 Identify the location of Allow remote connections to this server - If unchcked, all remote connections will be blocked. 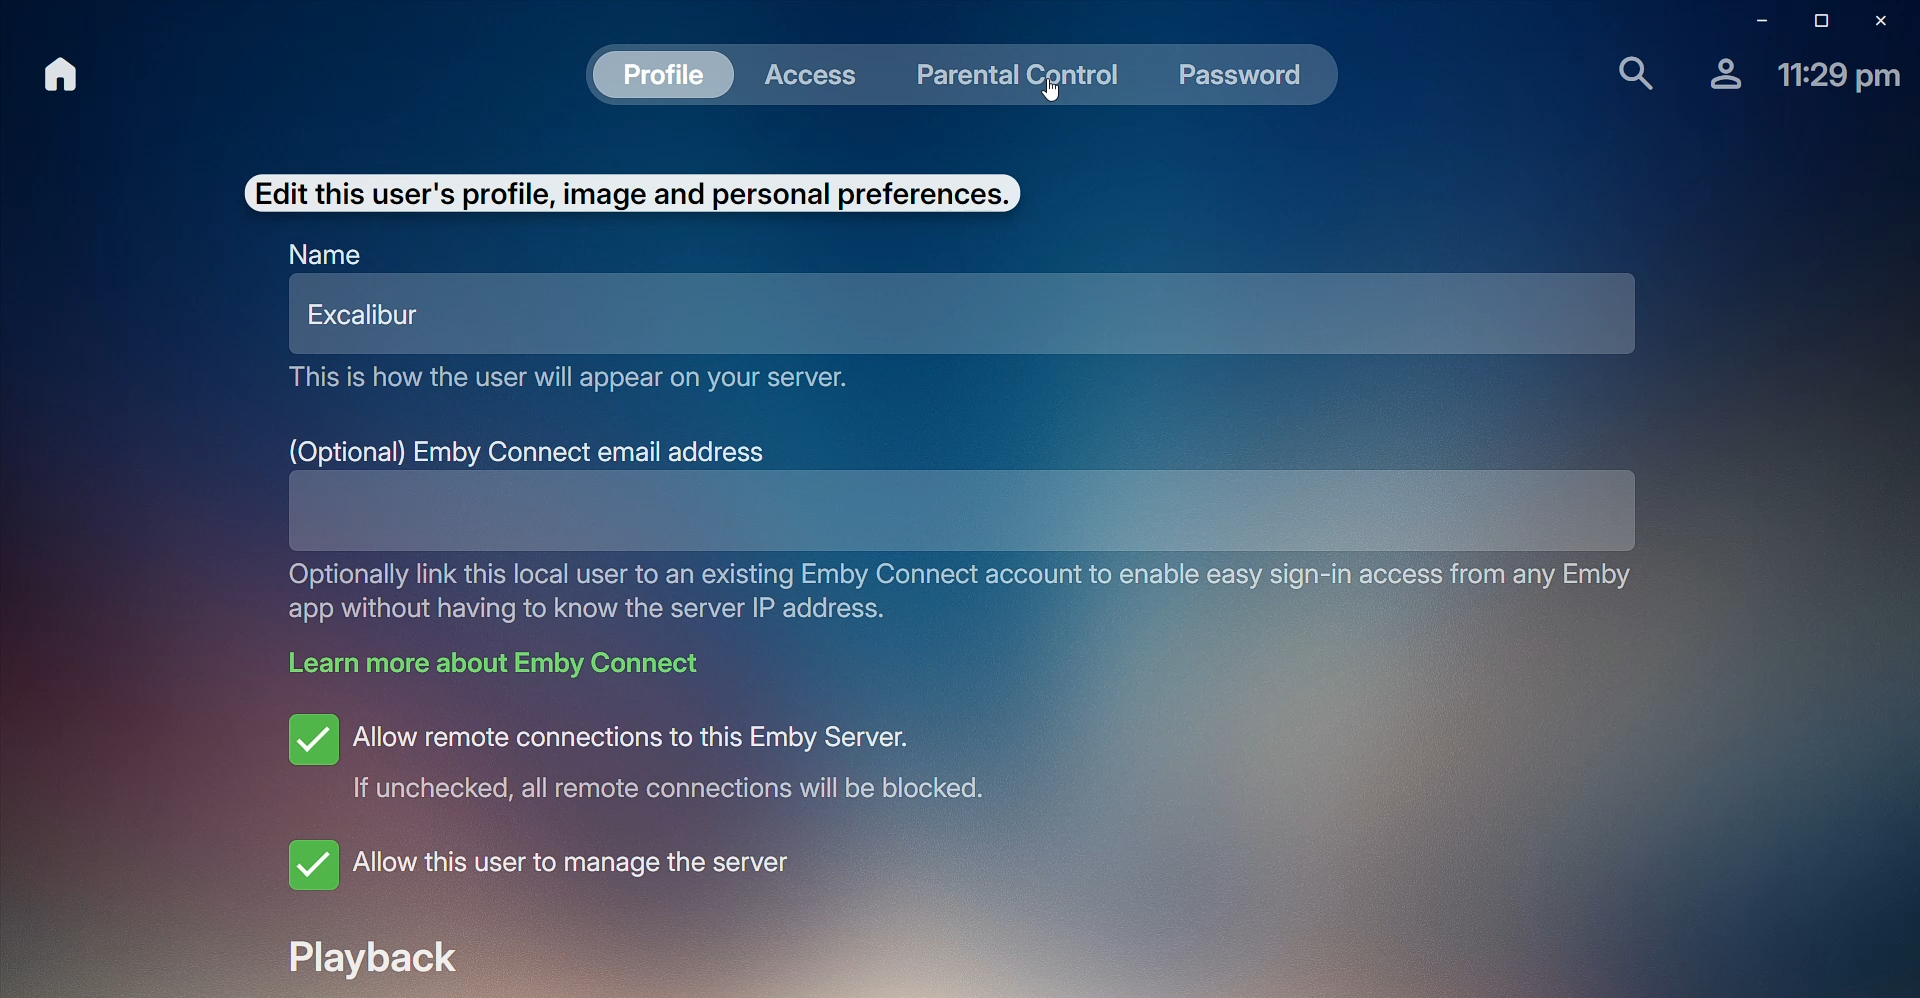
(683, 759).